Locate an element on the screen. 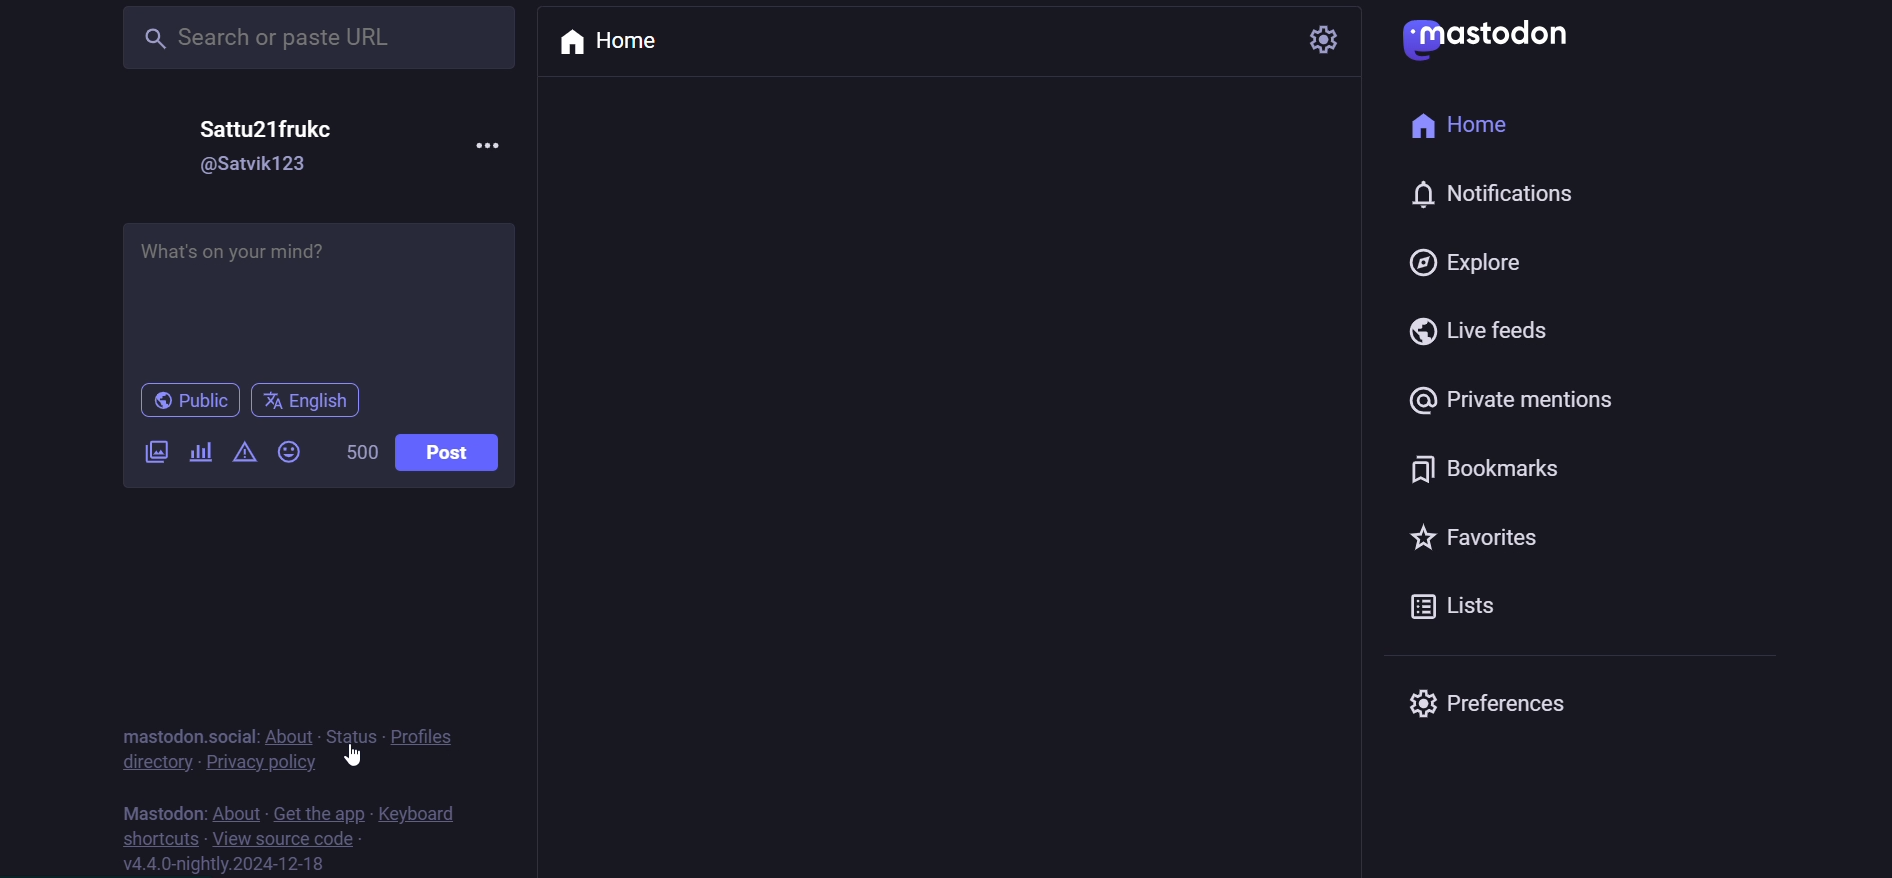 The image size is (1892, 878). notification is located at coordinates (1506, 194).